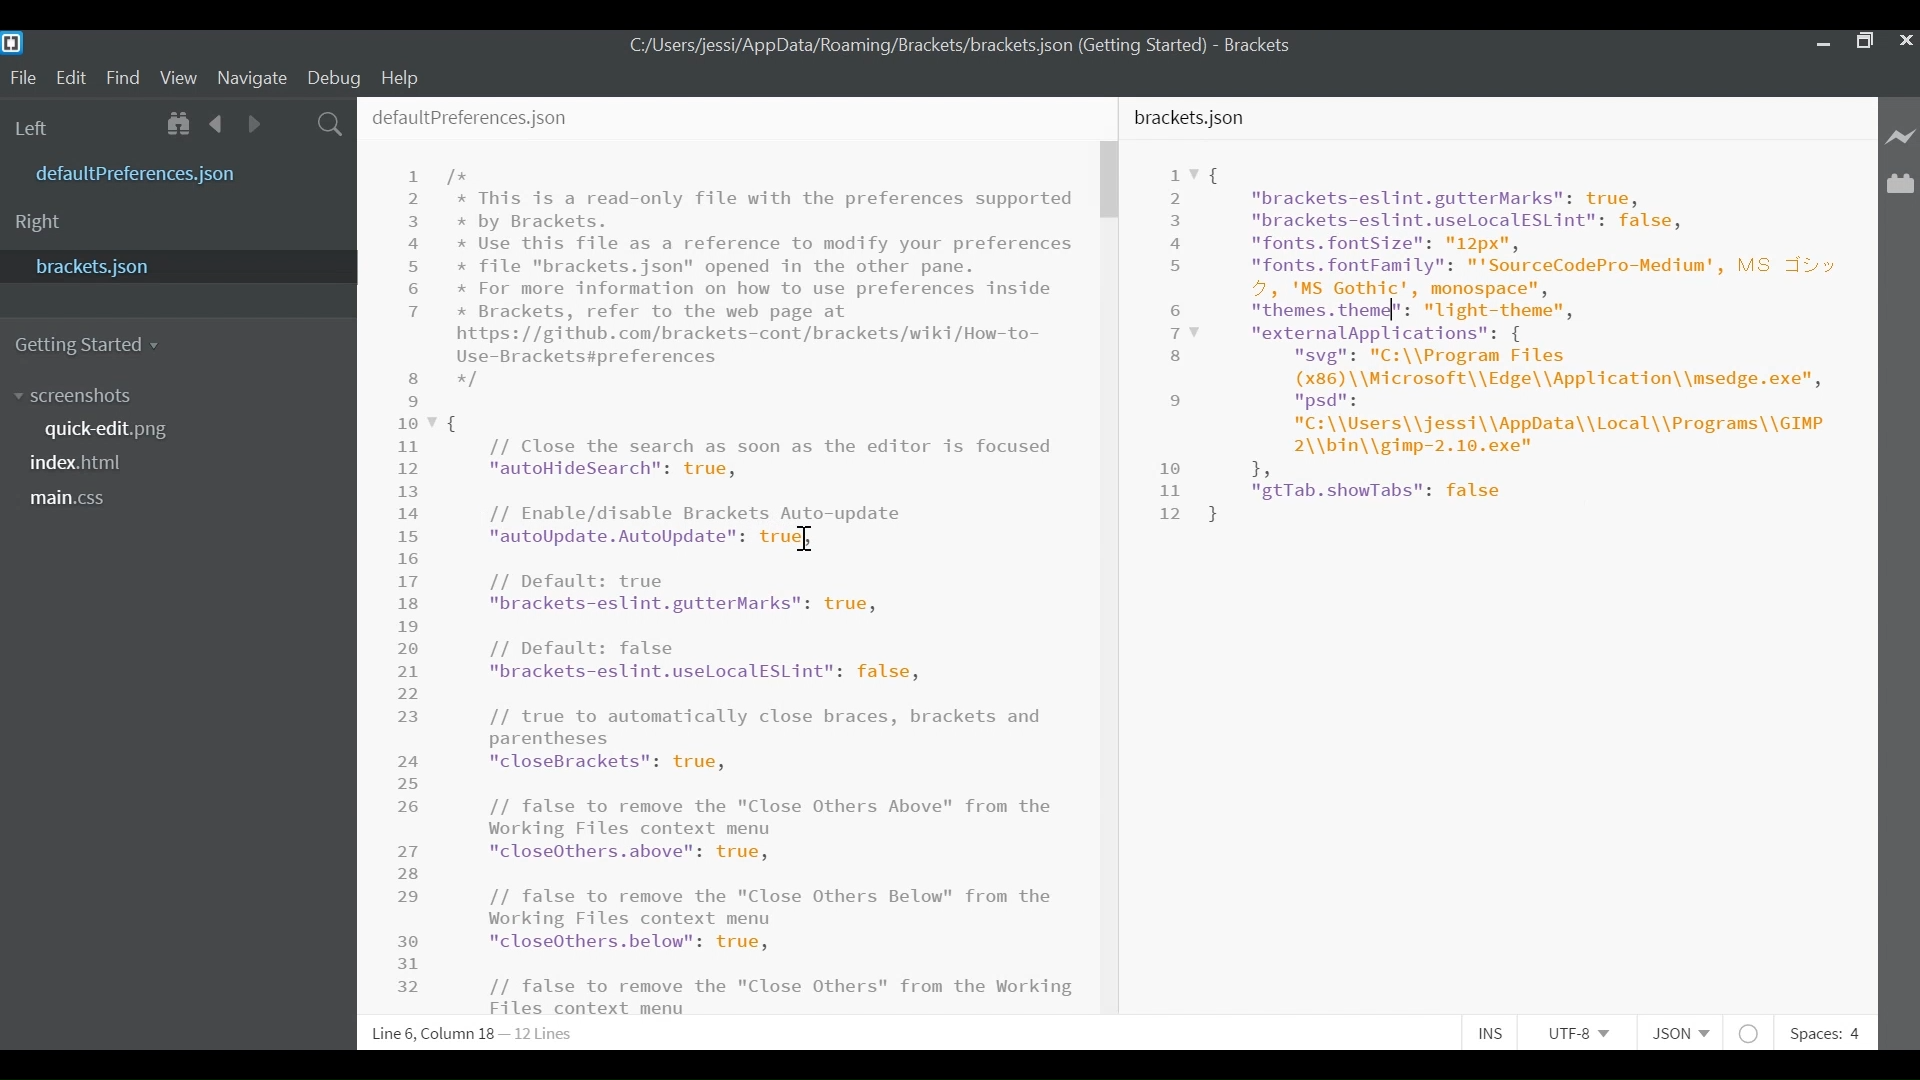 Image resolution: width=1920 pixels, height=1080 pixels. Describe the element at coordinates (253, 76) in the screenshot. I see `Navigate` at that location.